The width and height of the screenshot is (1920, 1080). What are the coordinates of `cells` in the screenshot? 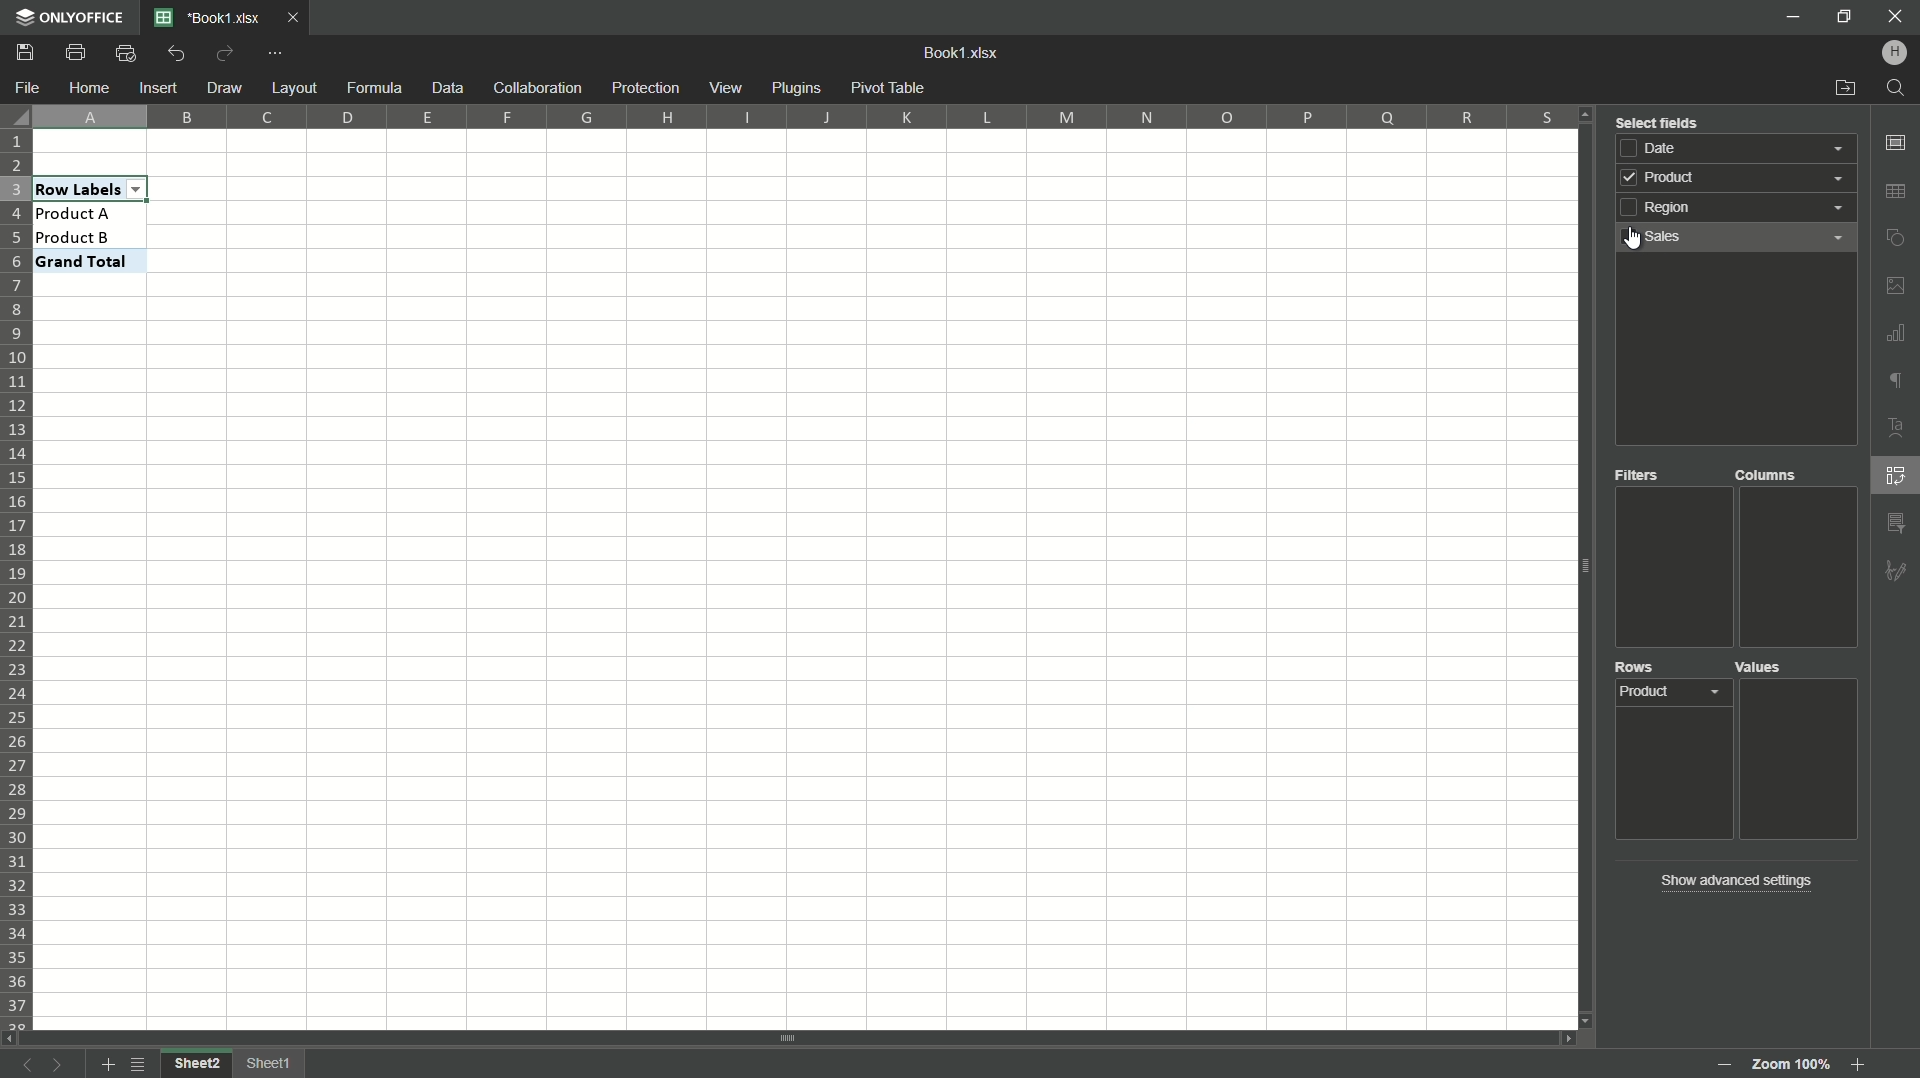 It's located at (942, 577).